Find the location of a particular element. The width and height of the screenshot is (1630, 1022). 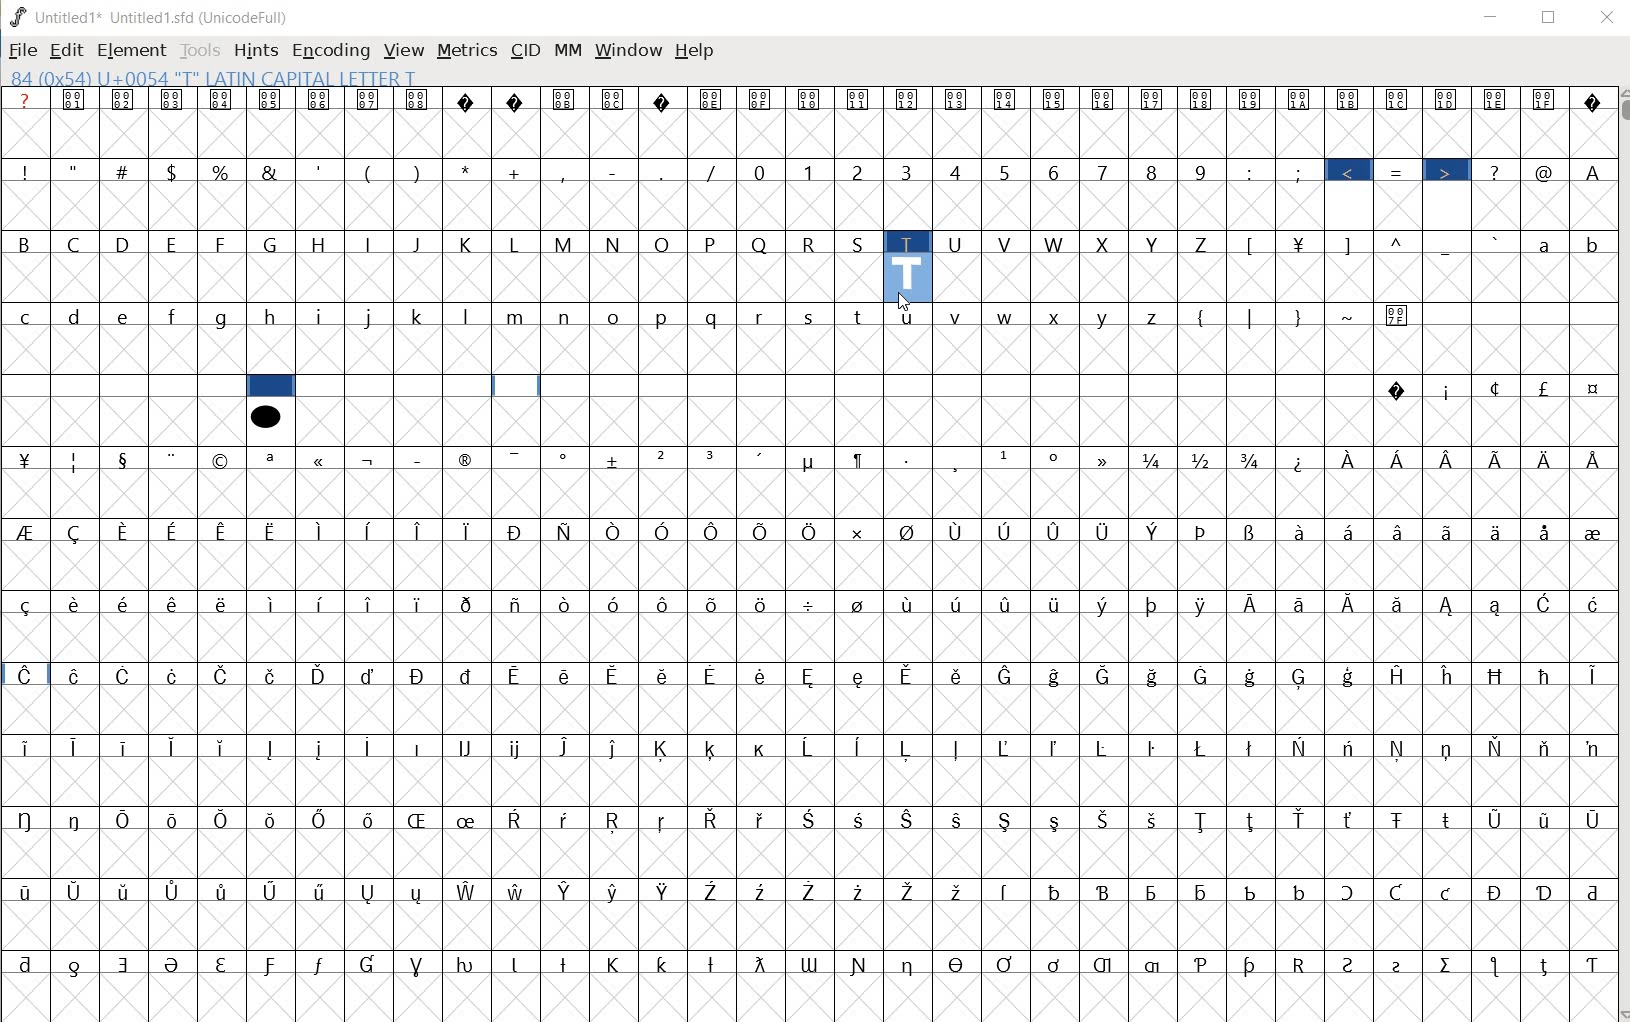

y is located at coordinates (1104, 317).